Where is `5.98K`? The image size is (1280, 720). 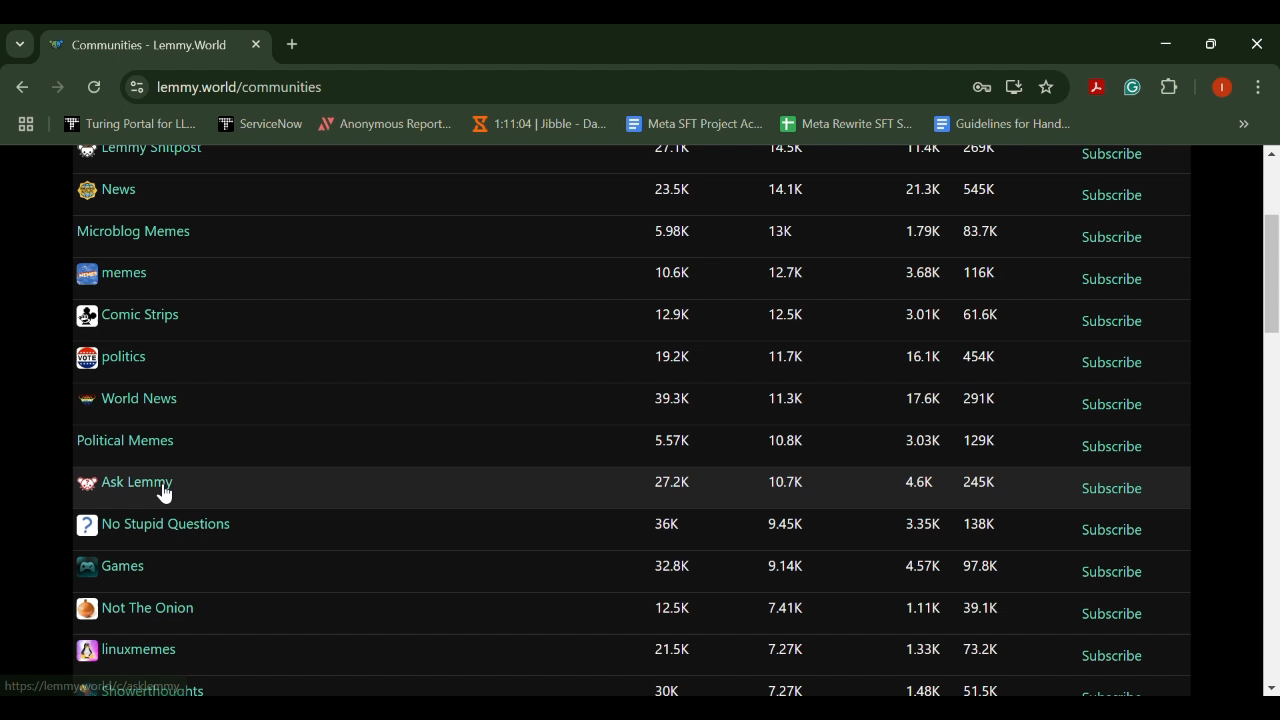
5.98K is located at coordinates (672, 231).